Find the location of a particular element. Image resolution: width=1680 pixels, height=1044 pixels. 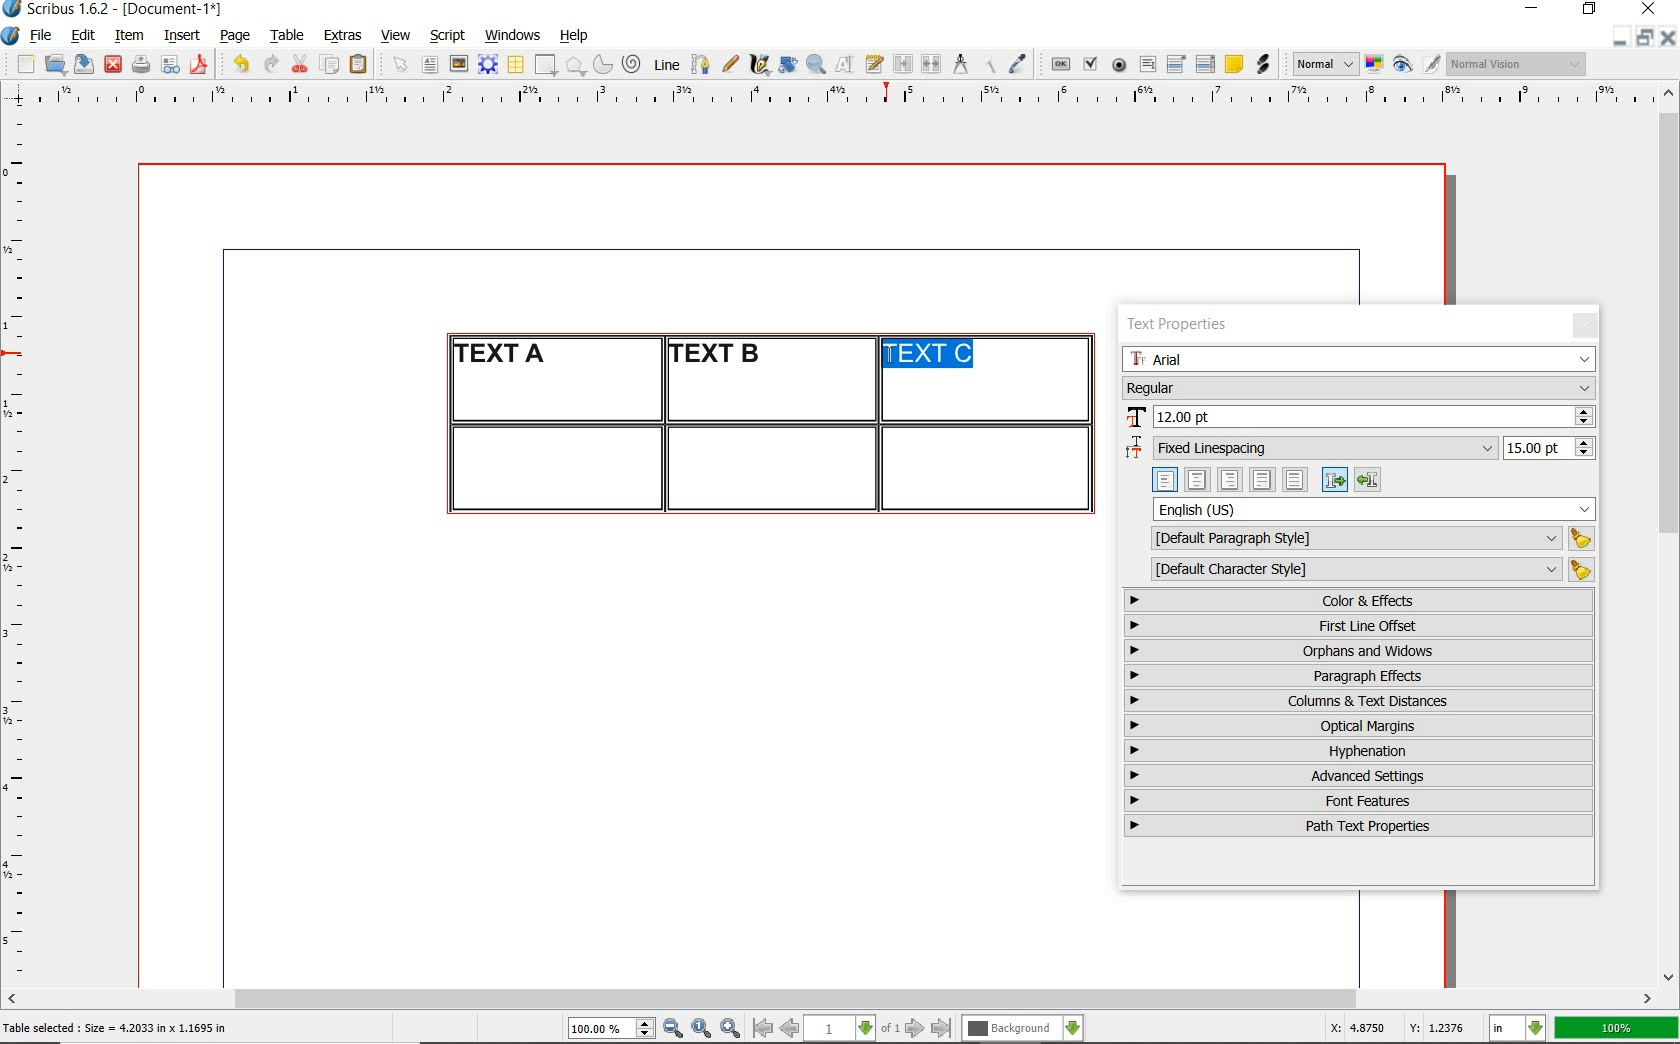

color & effects is located at coordinates (1361, 600).